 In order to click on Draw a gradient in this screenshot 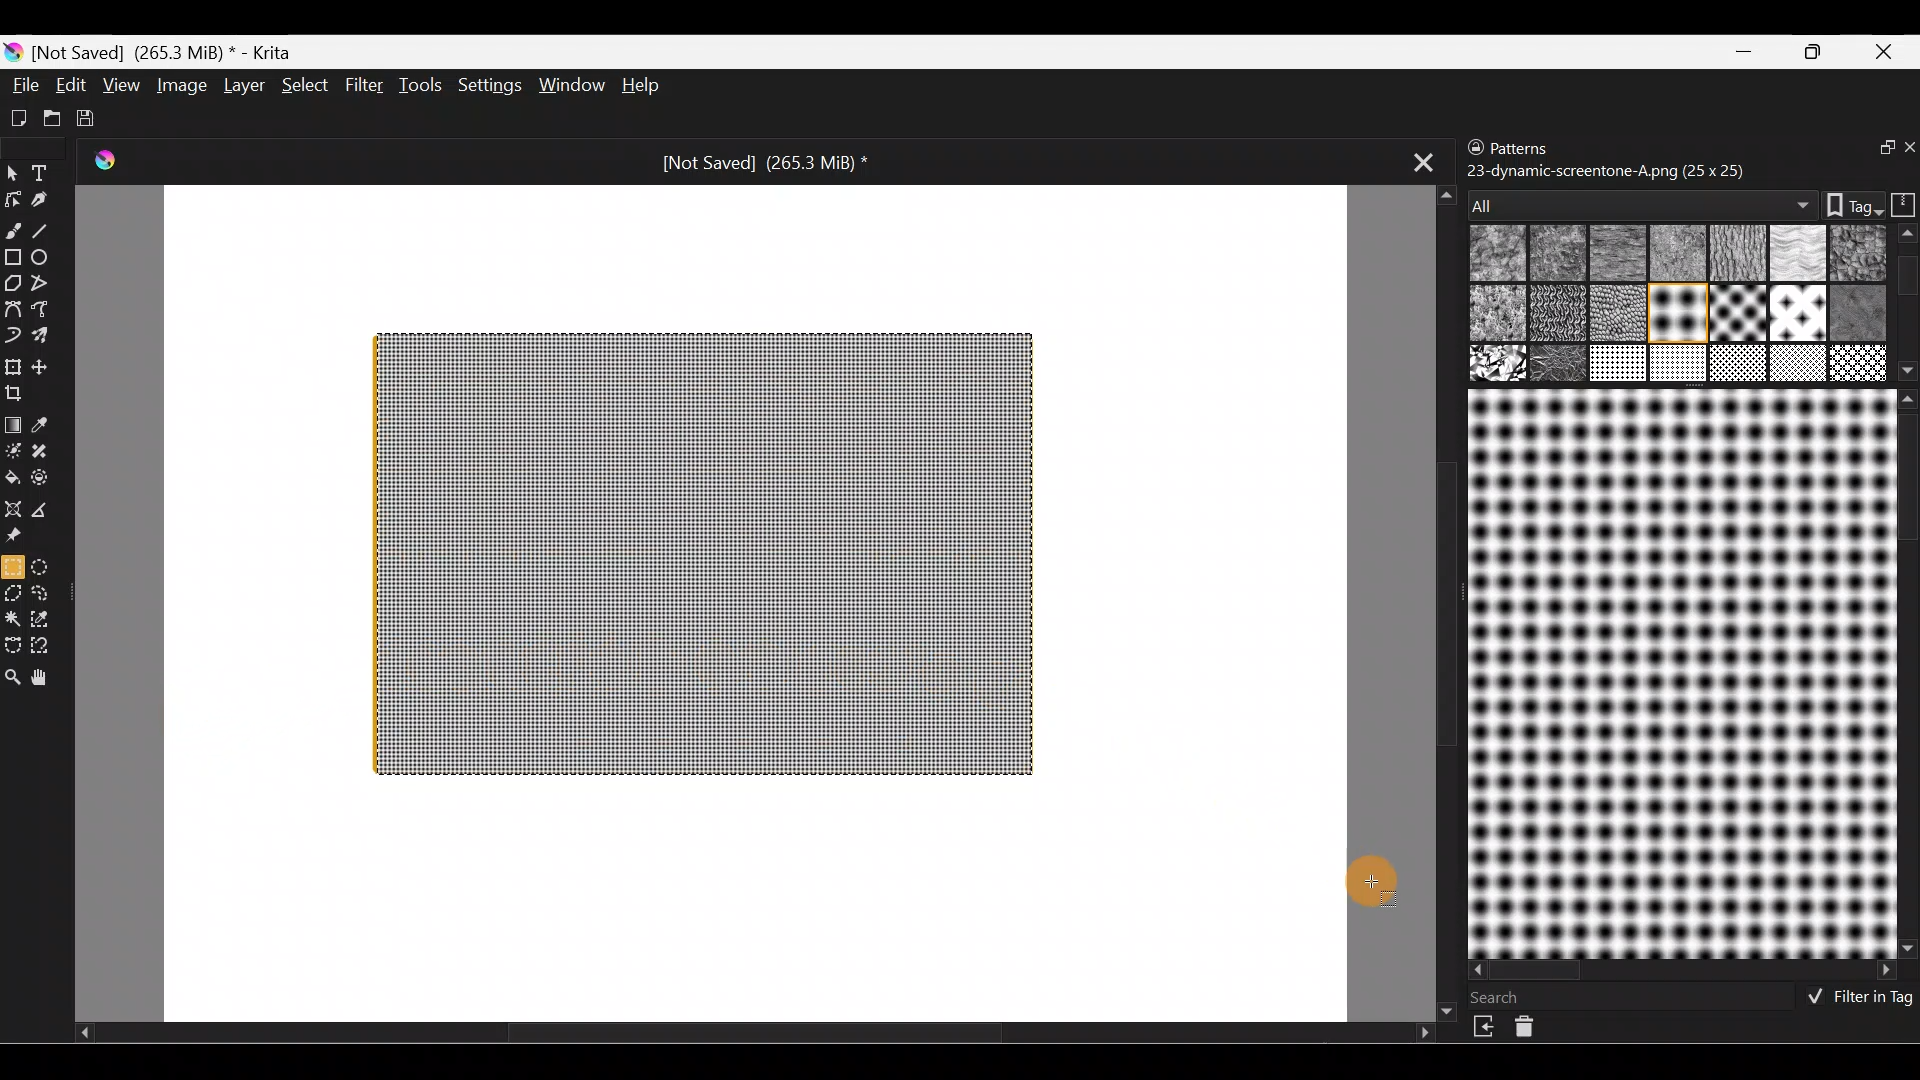, I will do `click(16, 420)`.